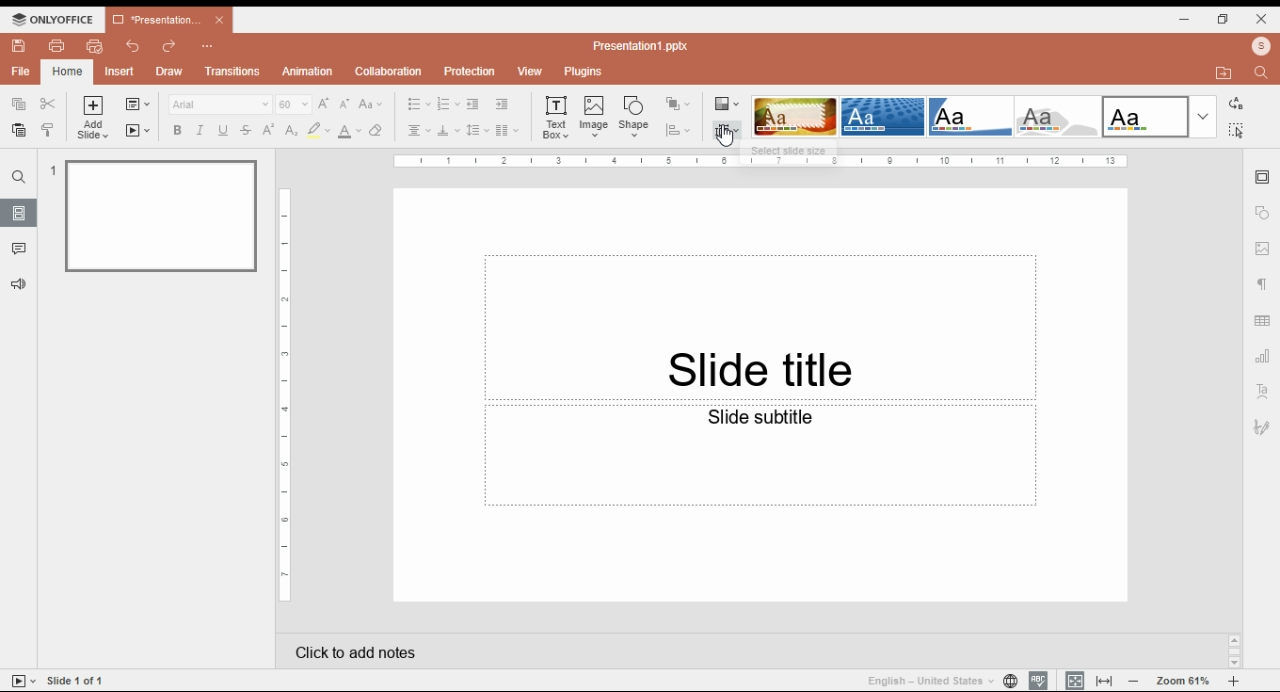  I want to click on change slide layout, so click(137, 104).